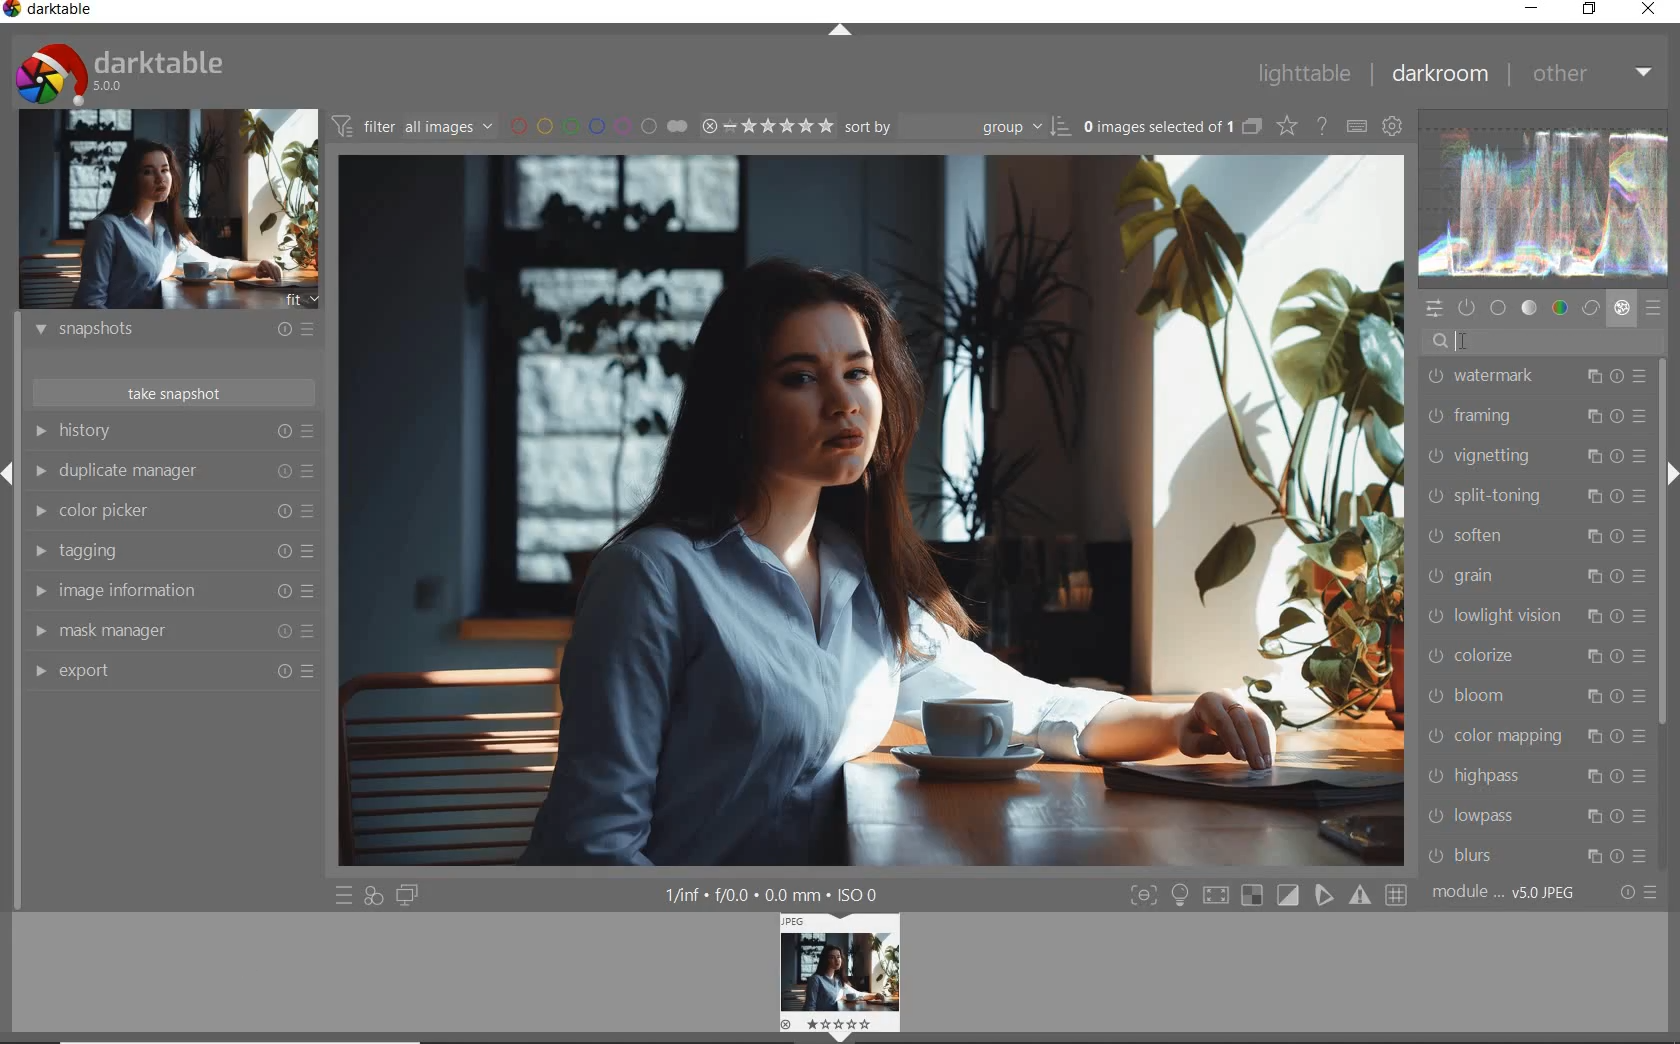 This screenshot has width=1680, height=1044. What do you see at coordinates (1536, 498) in the screenshot?
I see `split-toning` at bounding box center [1536, 498].